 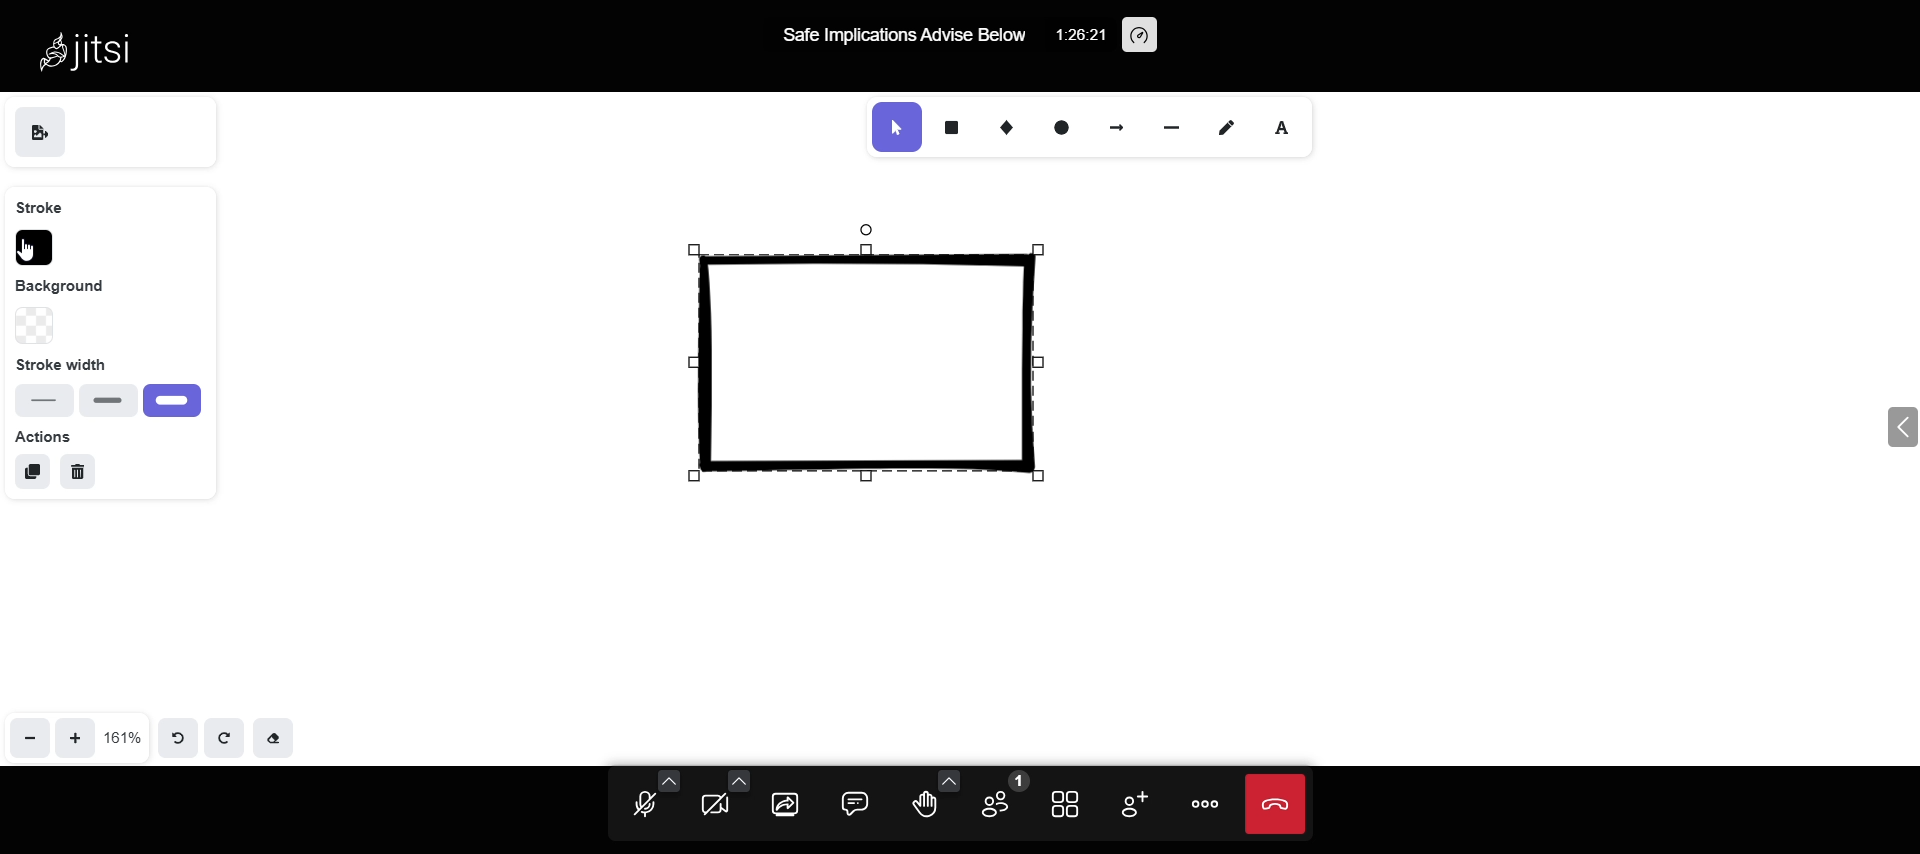 I want to click on Eraser, so click(x=281, y=735).